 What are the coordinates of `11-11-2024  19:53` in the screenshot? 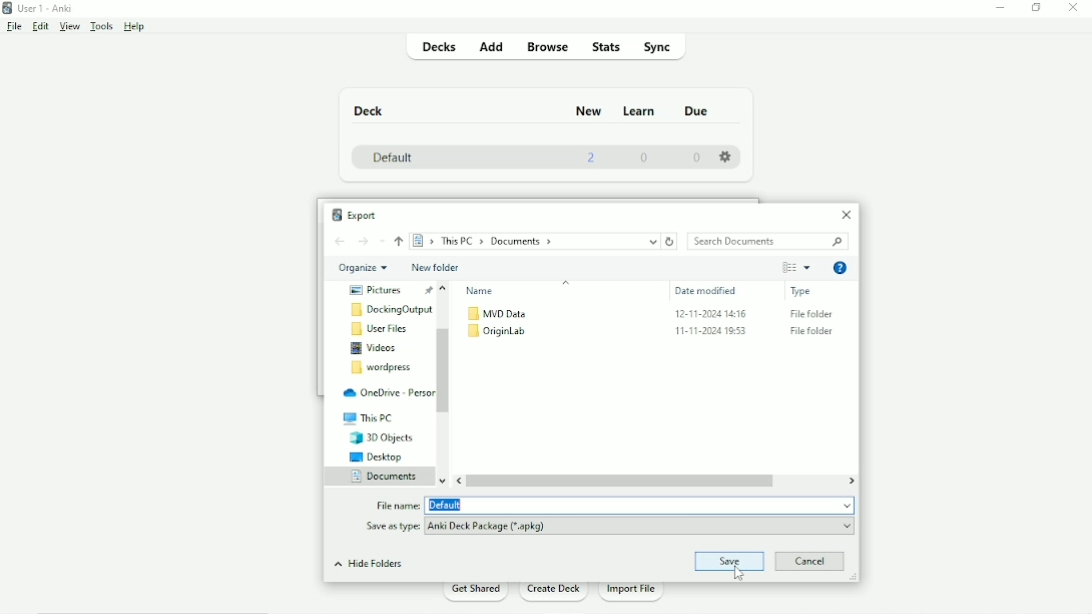 It's located at (711, 331).